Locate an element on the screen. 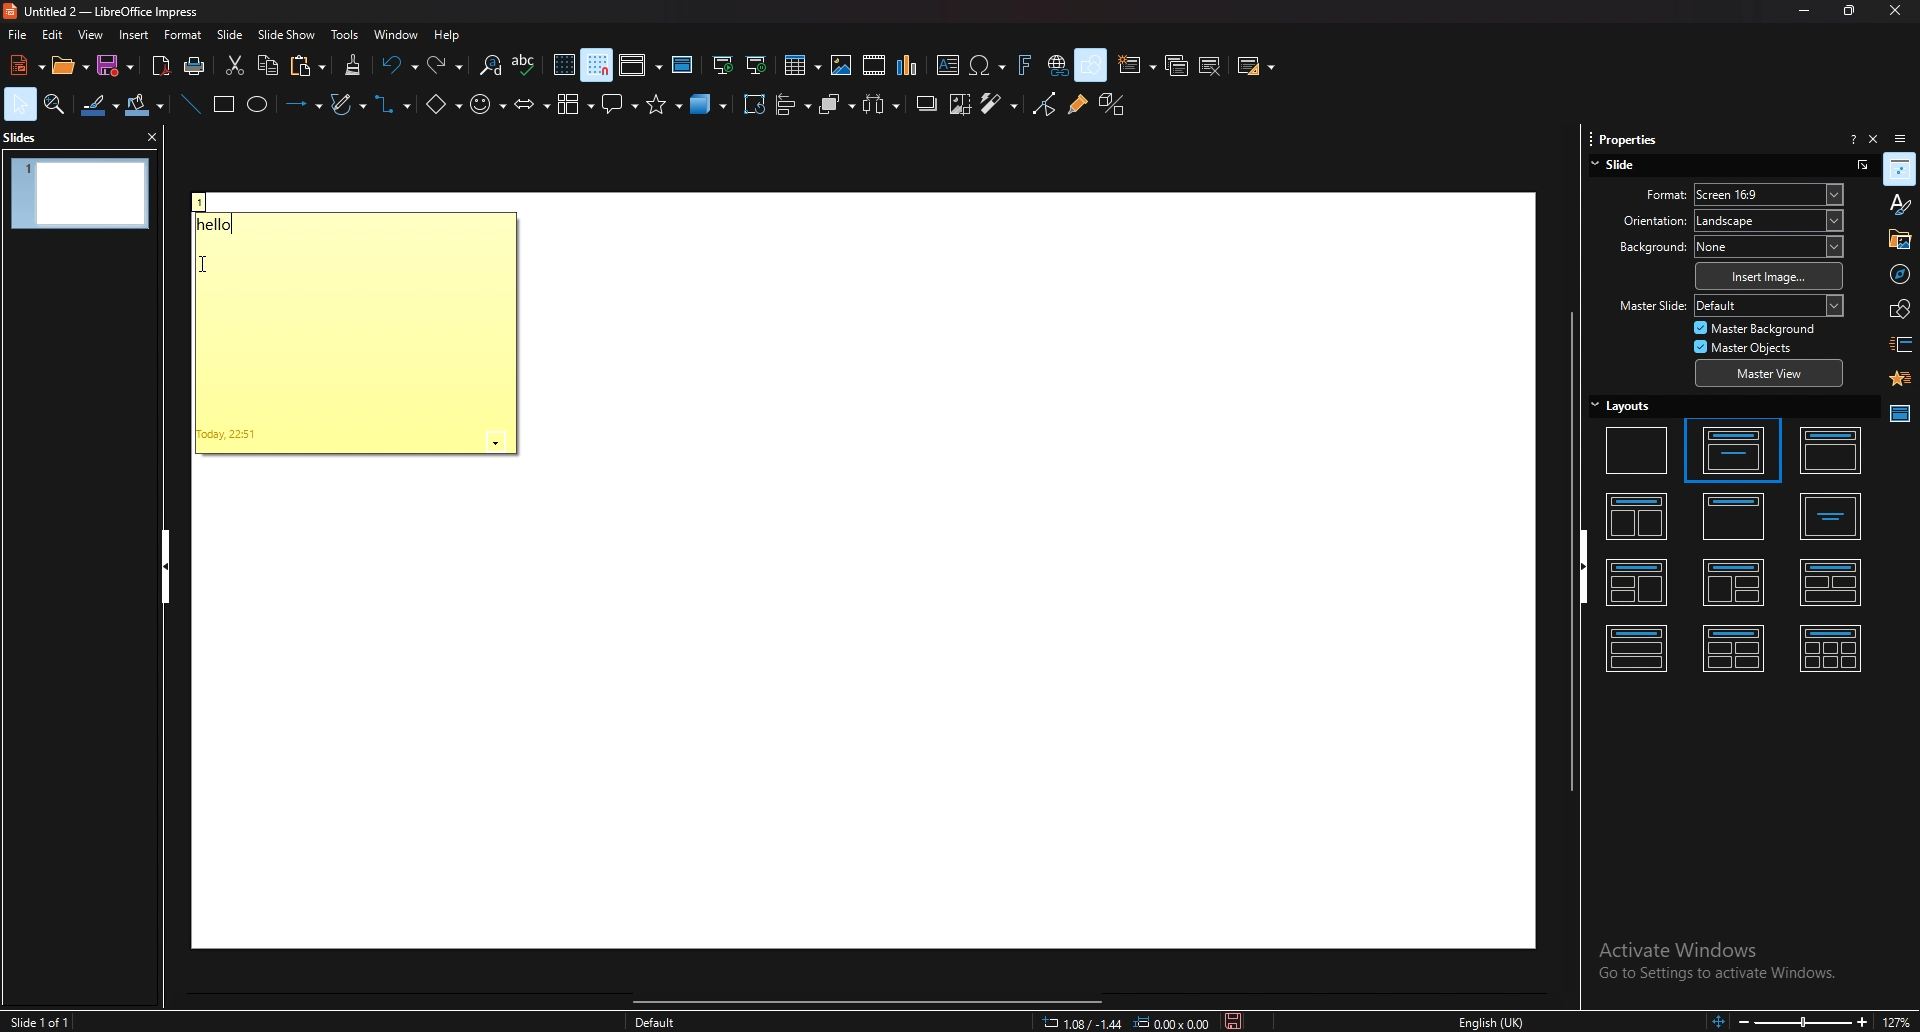 The image size is (1920, 1032). paste is located at coordinates (308, 65).